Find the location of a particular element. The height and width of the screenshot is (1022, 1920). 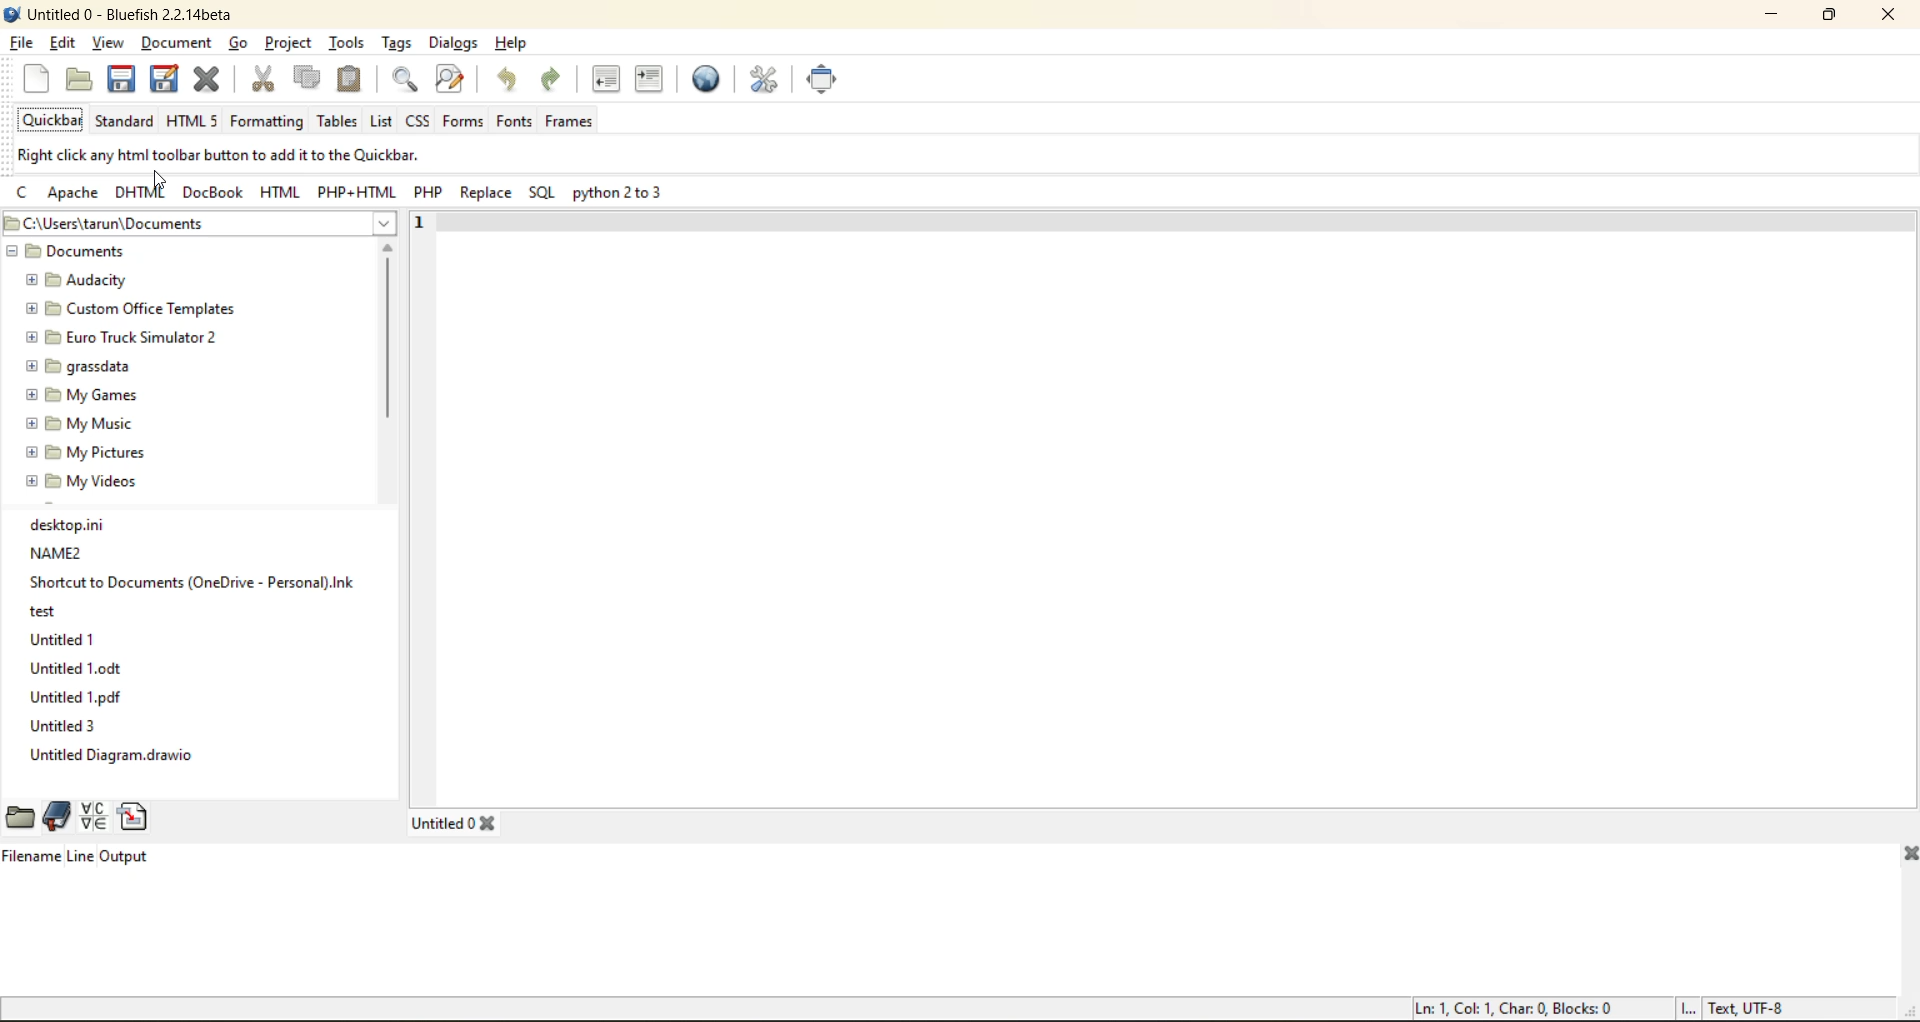

Shortcut to Documents (OneDrive - Personal).Ink is located at coordinates (189, 584).